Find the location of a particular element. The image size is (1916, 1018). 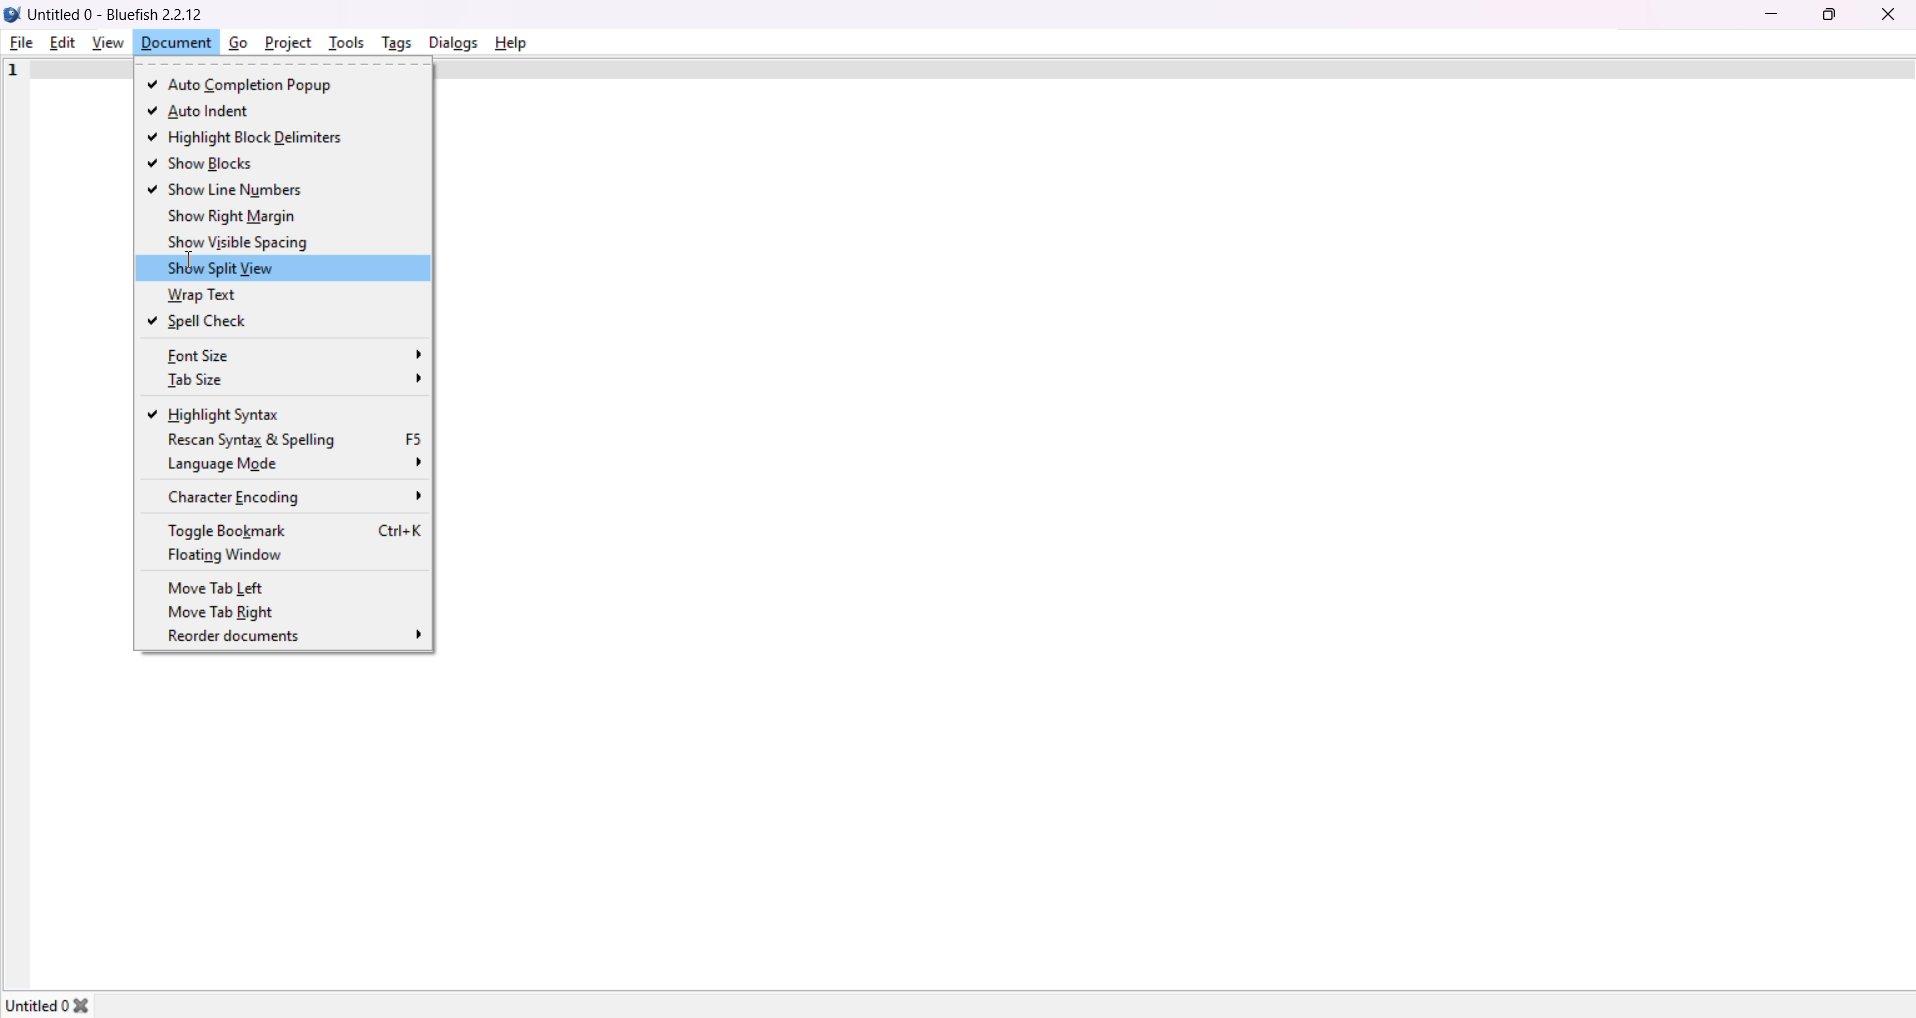

help is located at coordinates (510, 41).